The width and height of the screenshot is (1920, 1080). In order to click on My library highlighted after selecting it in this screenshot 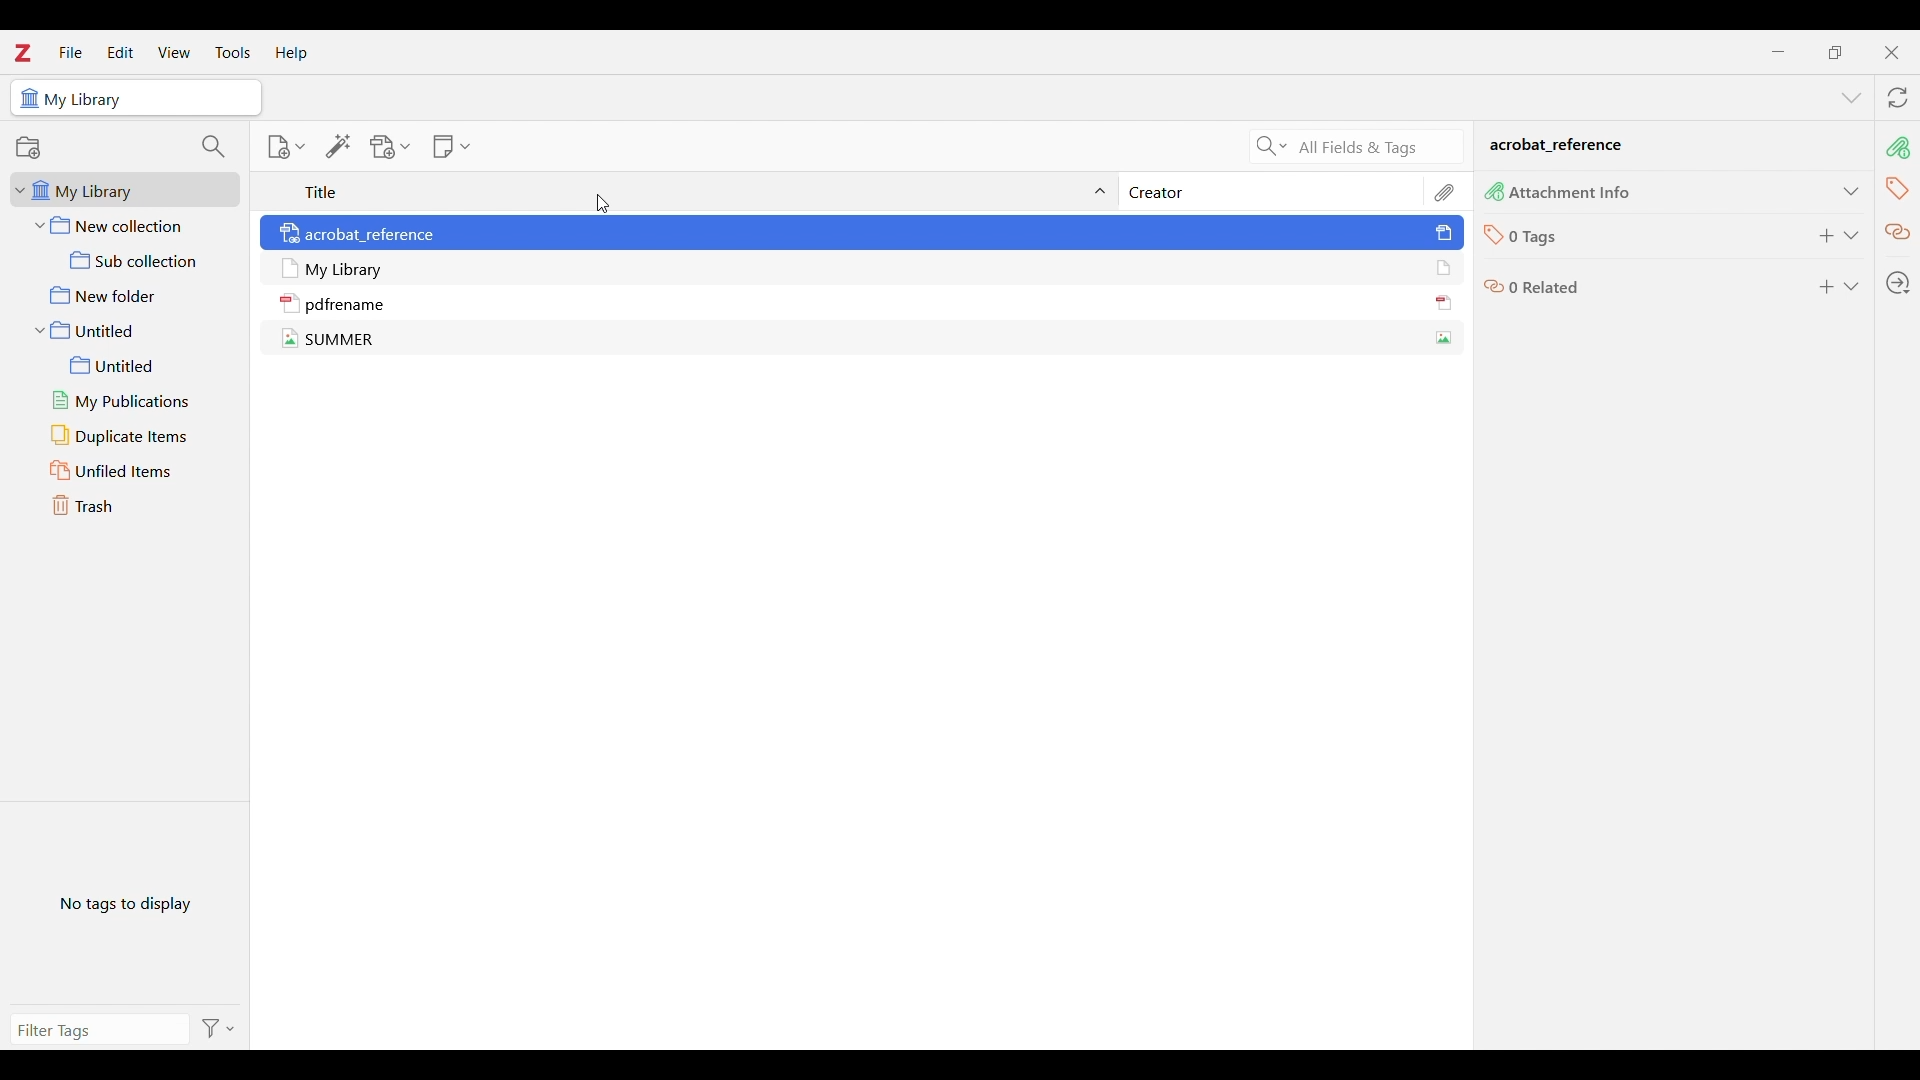, I will do `click(126, 190)`.